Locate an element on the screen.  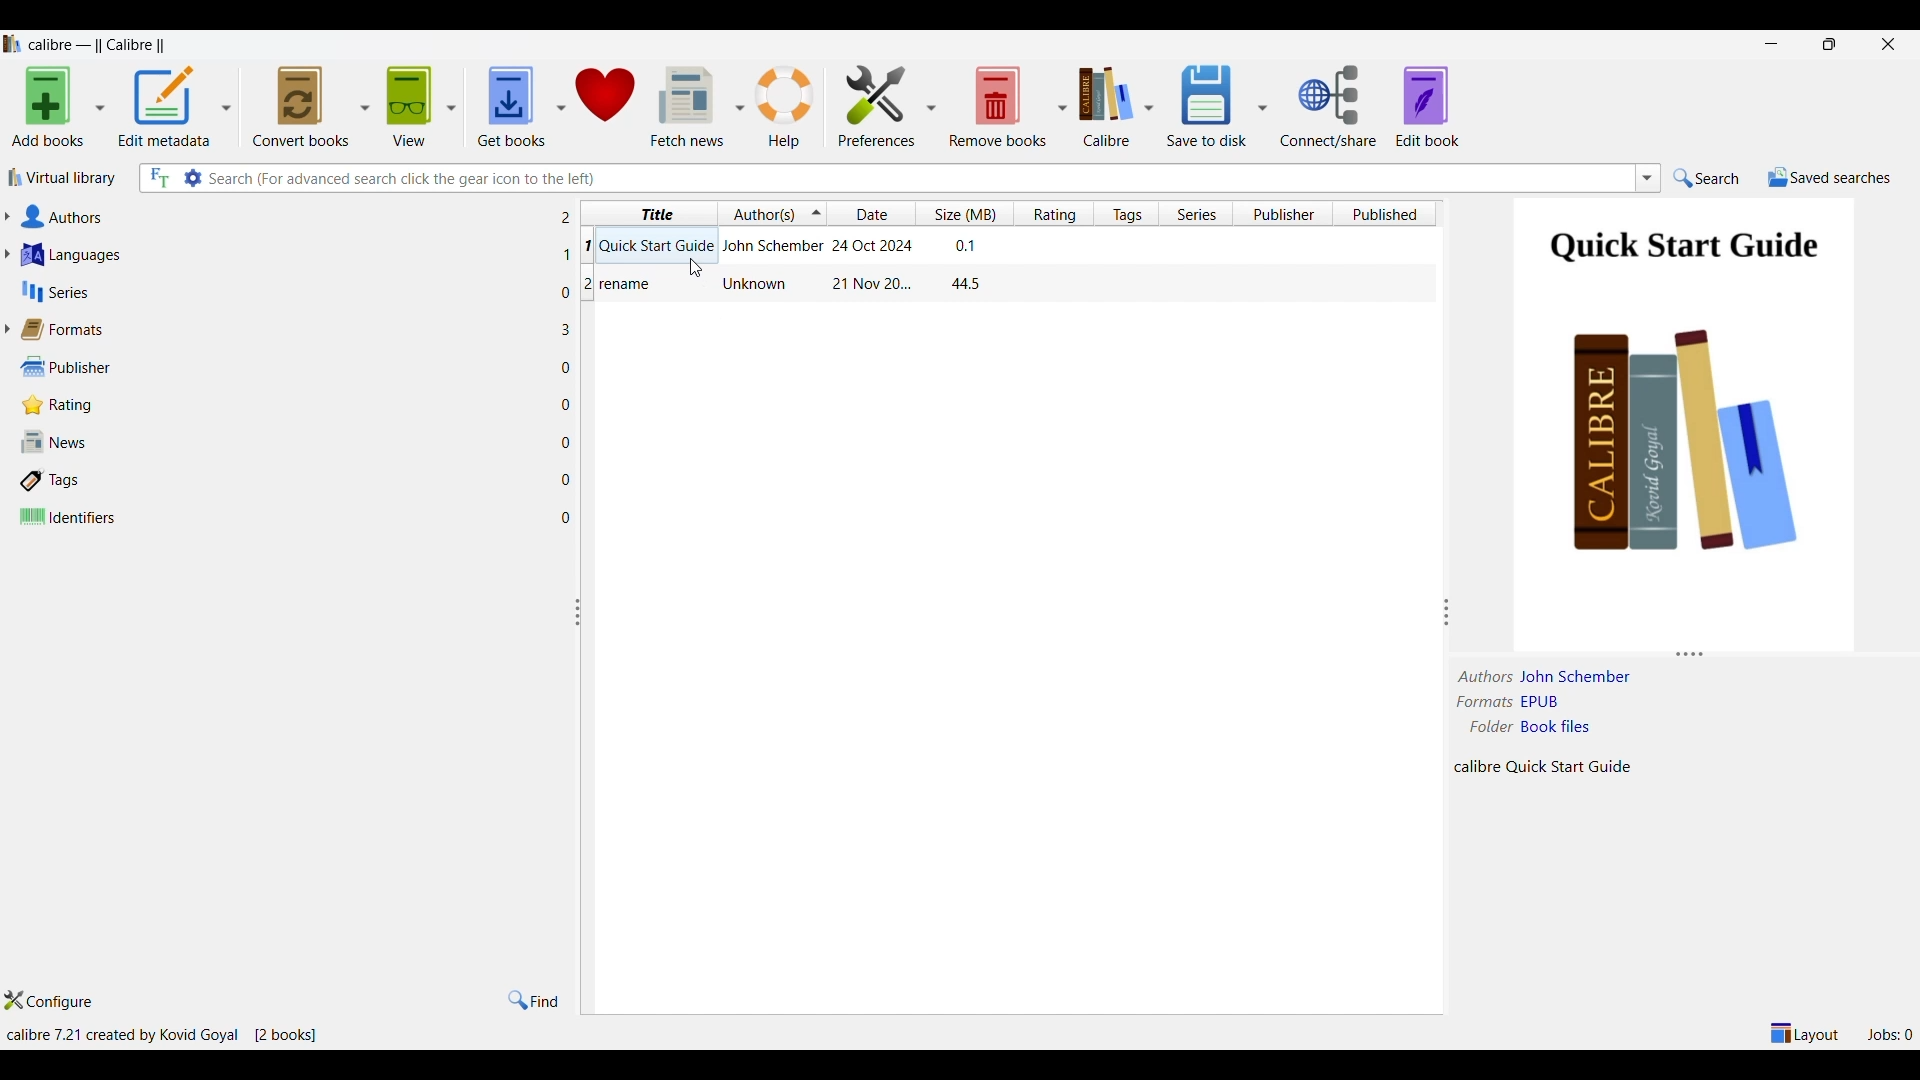
Remove book options is located at coordinates (1062, 107).